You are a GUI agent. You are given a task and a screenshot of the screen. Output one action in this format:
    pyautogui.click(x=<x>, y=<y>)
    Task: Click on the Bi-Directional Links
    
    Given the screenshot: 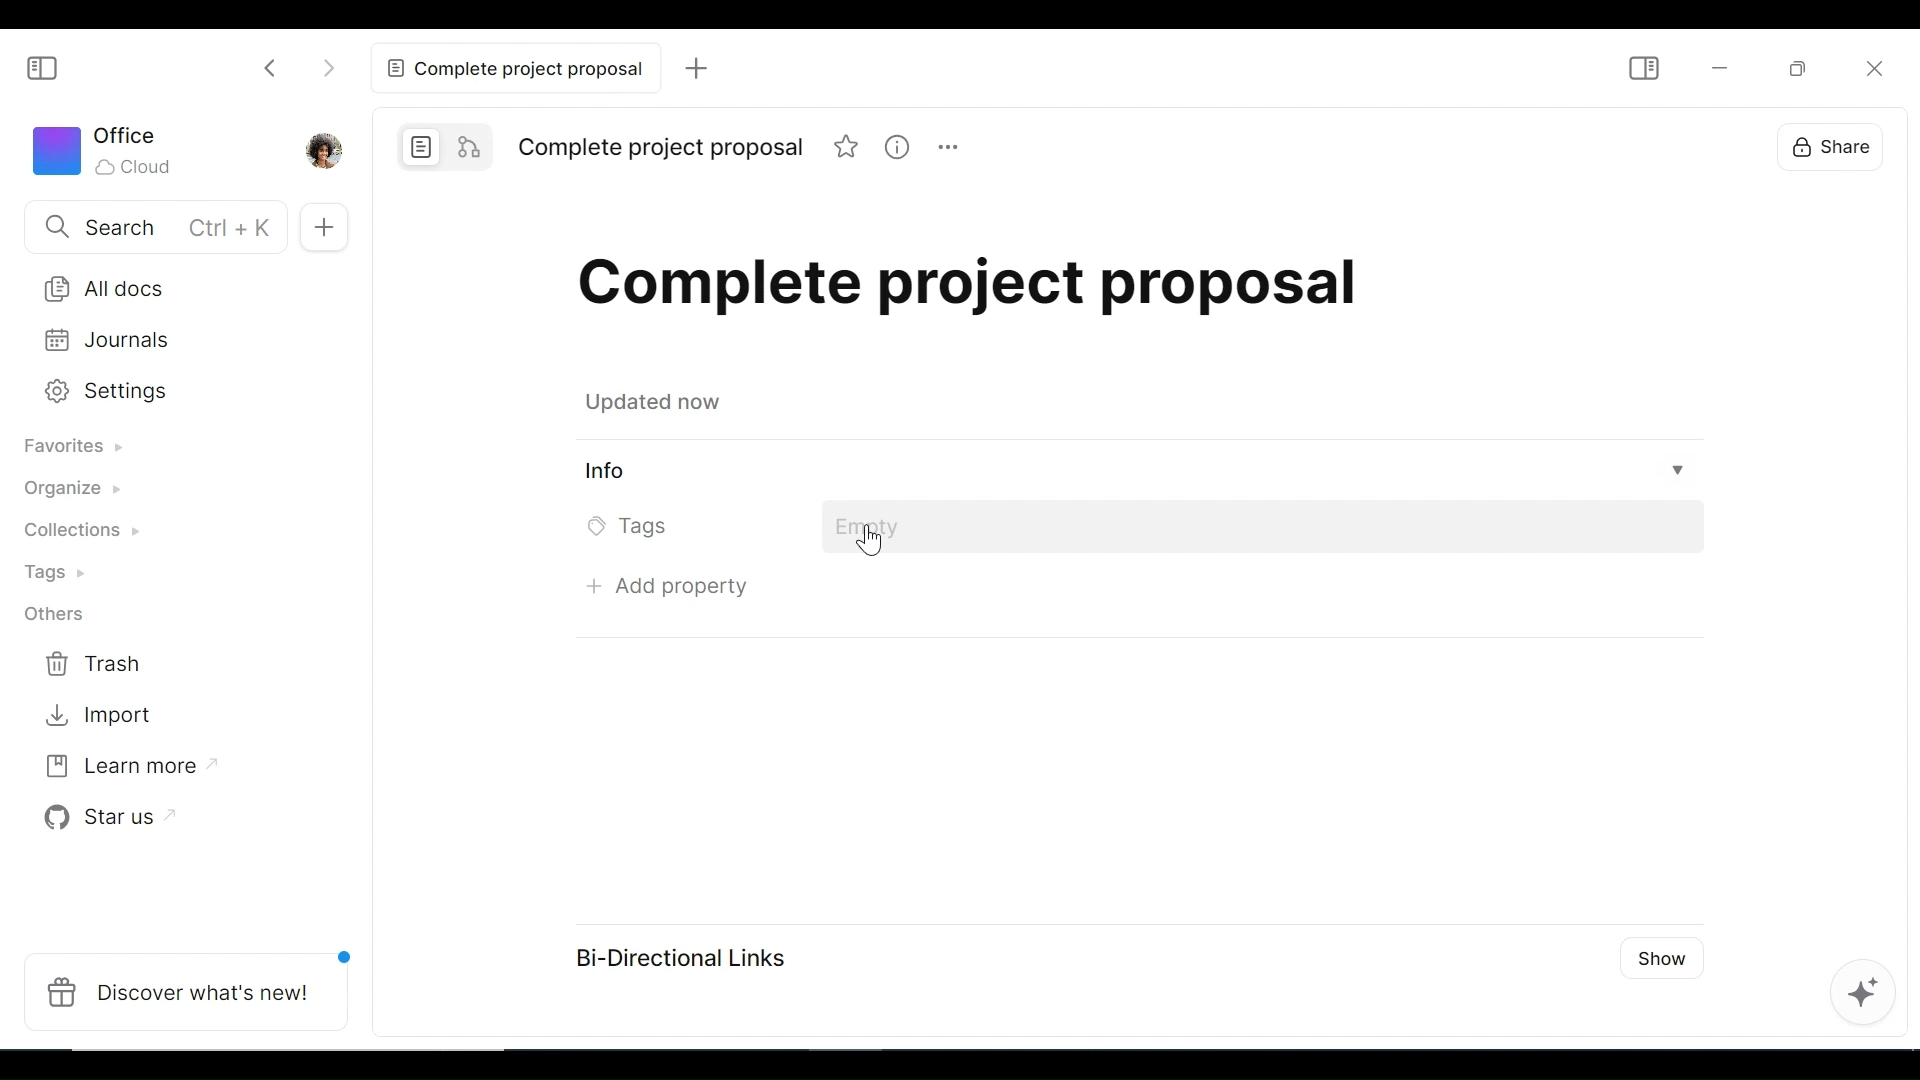 What is the action you would take?
    pyautogui.click(x=671, y=953)
    